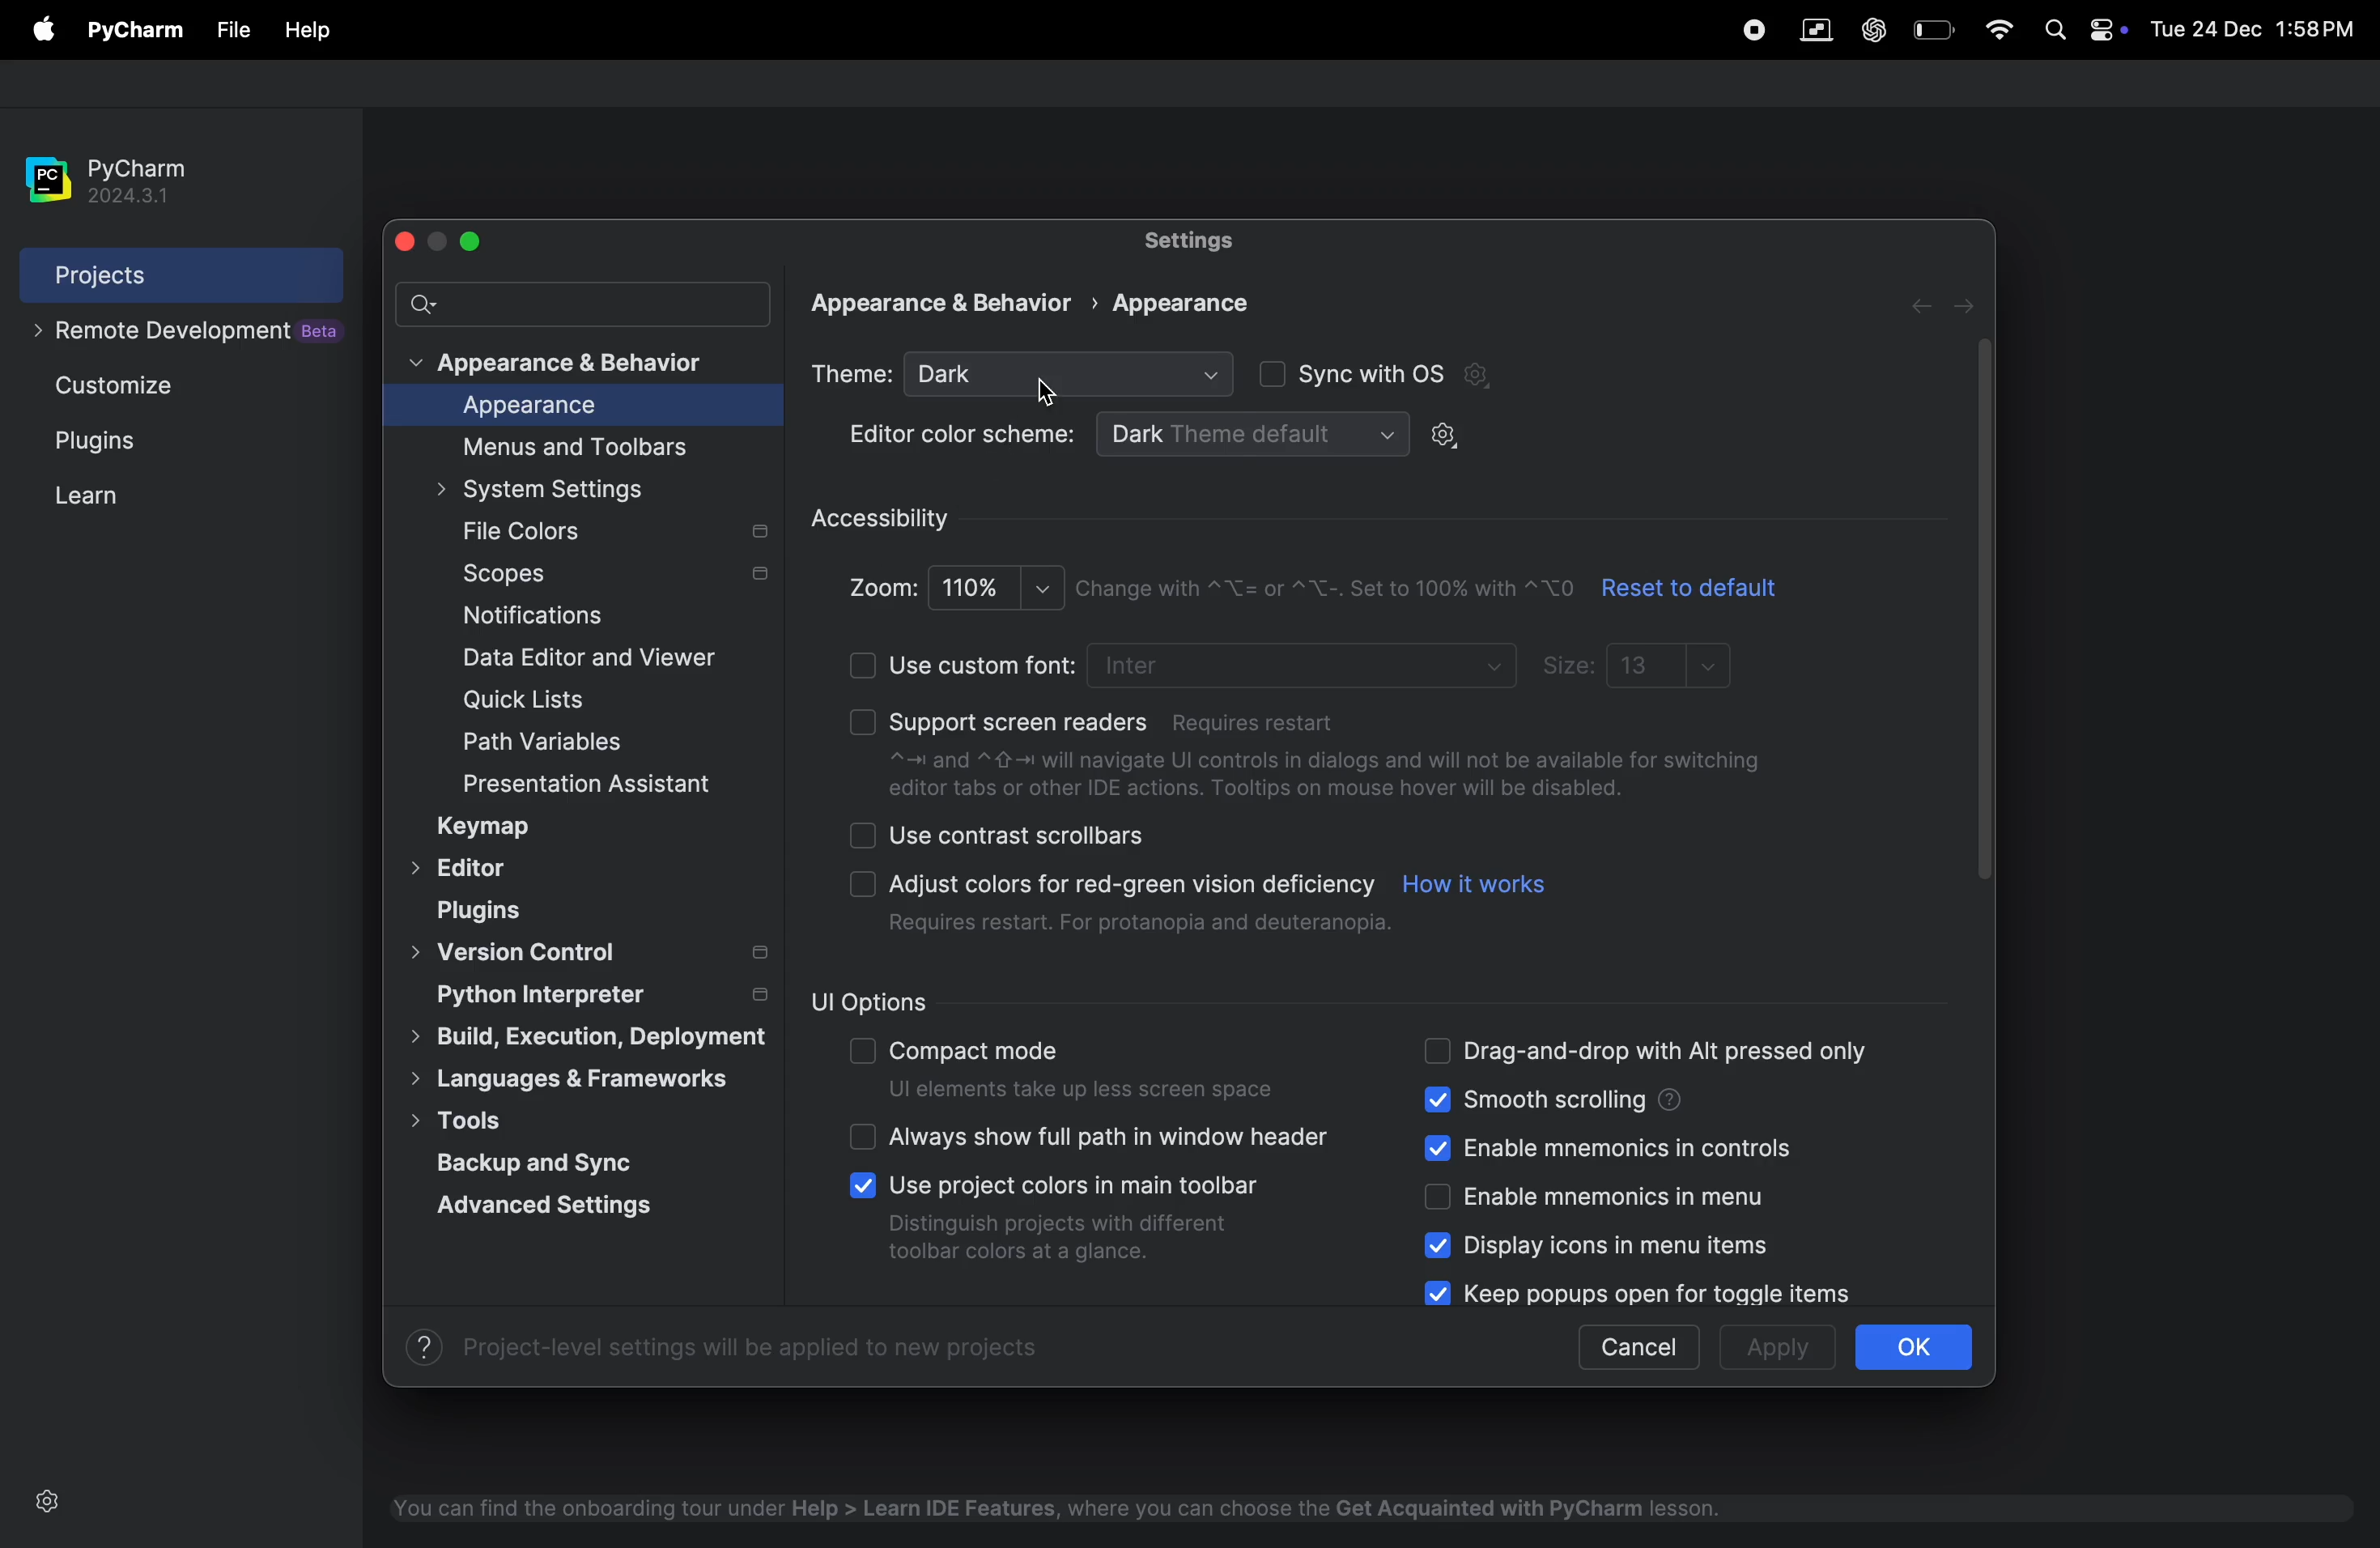  Describe the element at coordinates (117, 169) in the screenshot. I see `pycharm` at that location.